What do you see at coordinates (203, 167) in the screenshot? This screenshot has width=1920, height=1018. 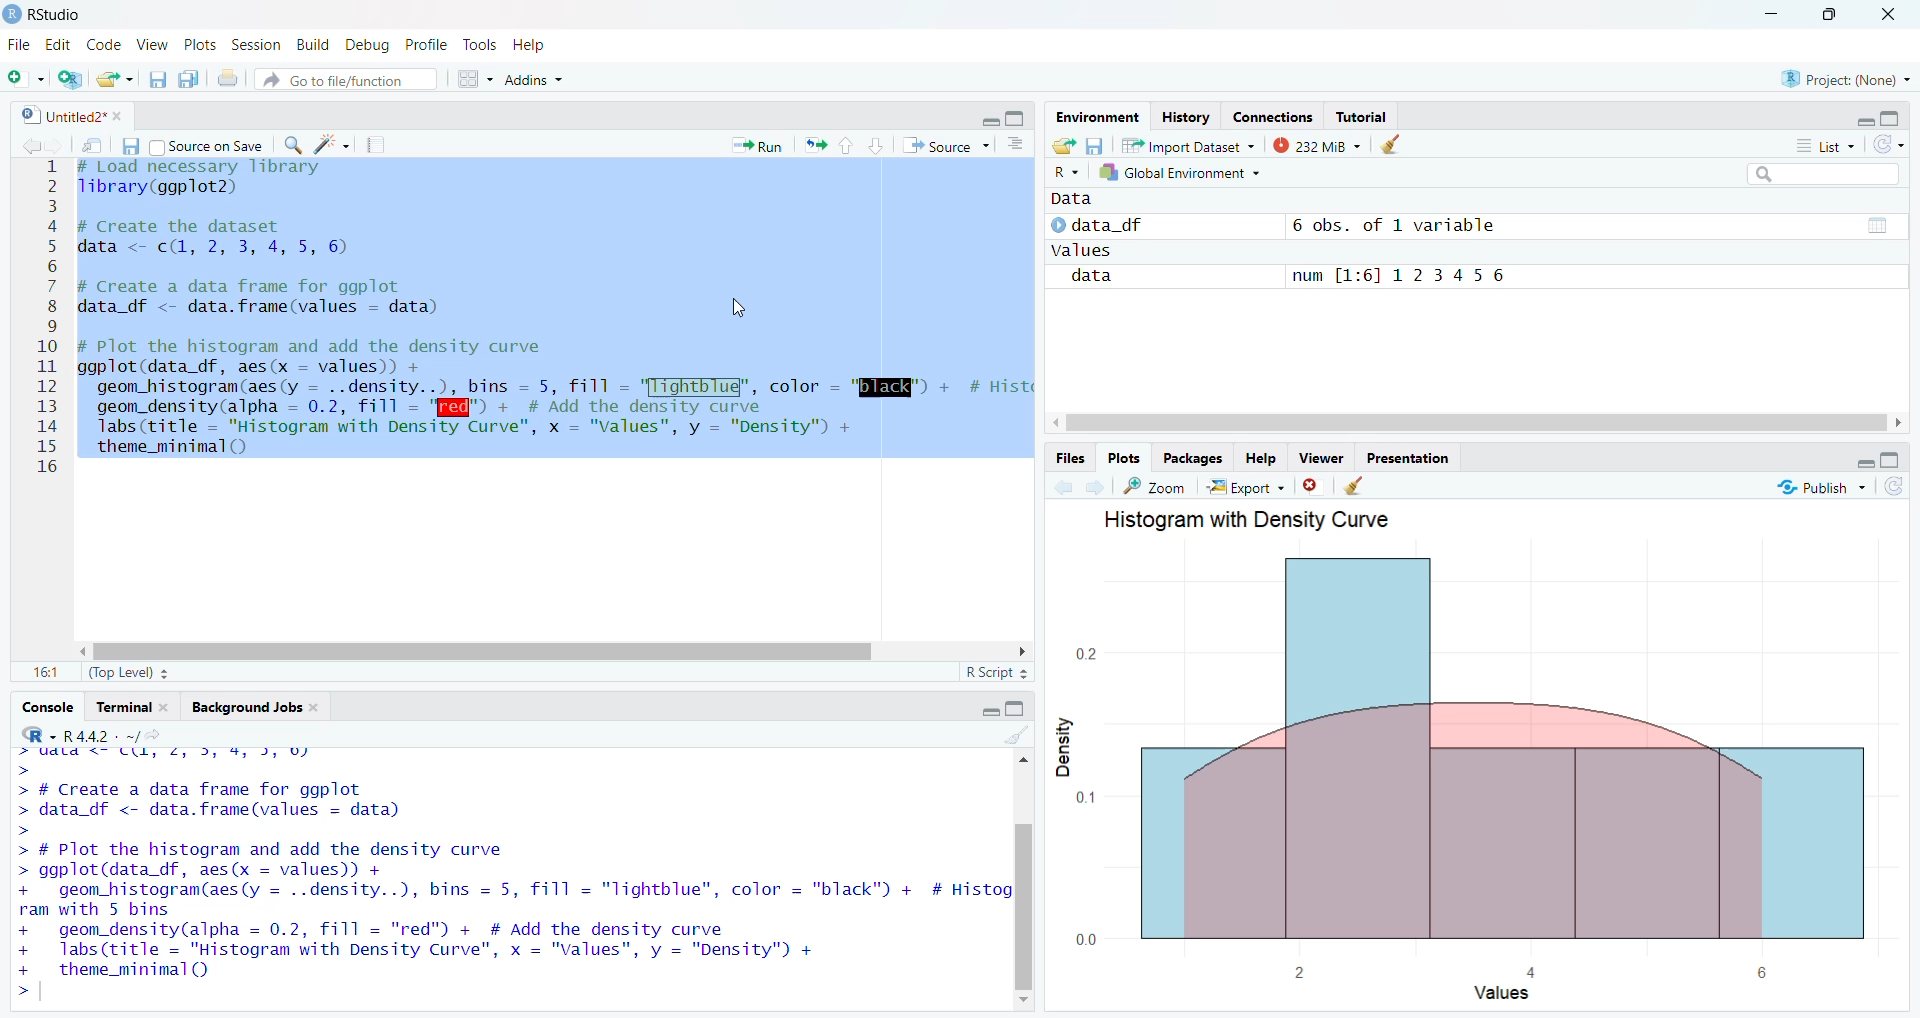 I see `#Load necessary library` at bounding box center [203, 167].